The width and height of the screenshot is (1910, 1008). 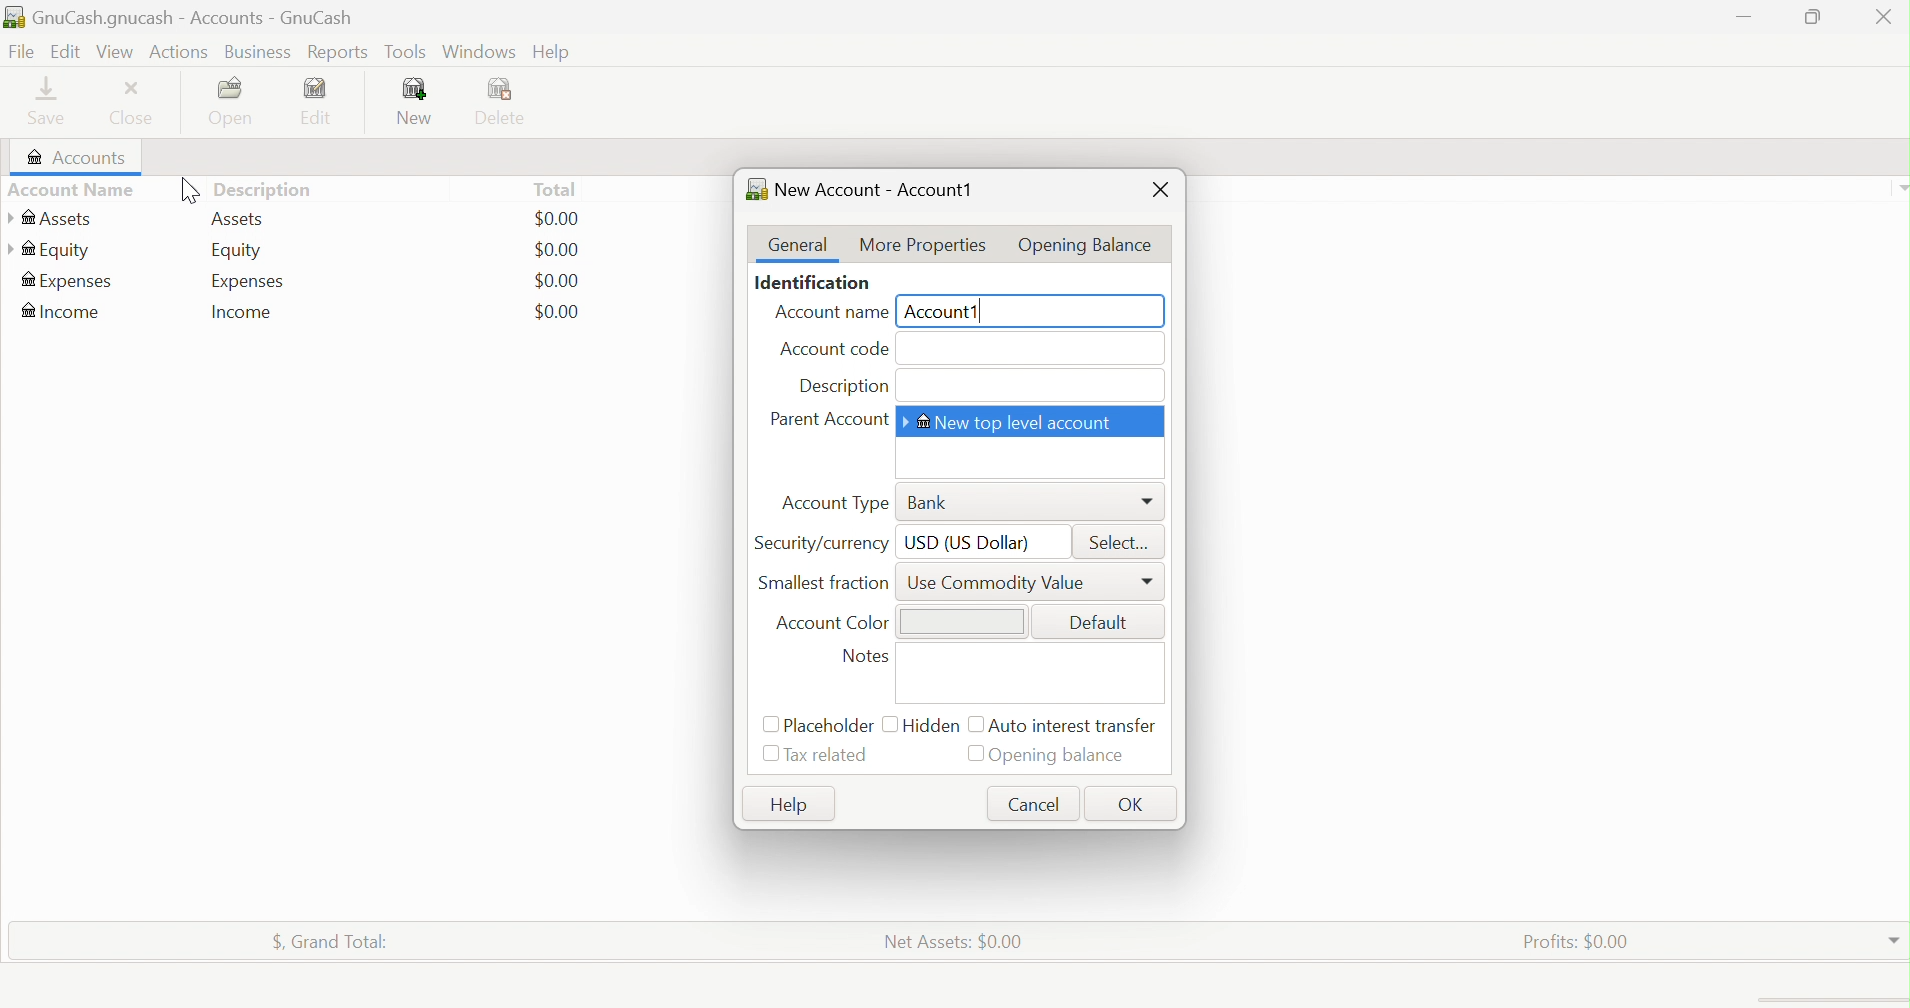 I want to click on Cursor, so click(x=184, y=192).